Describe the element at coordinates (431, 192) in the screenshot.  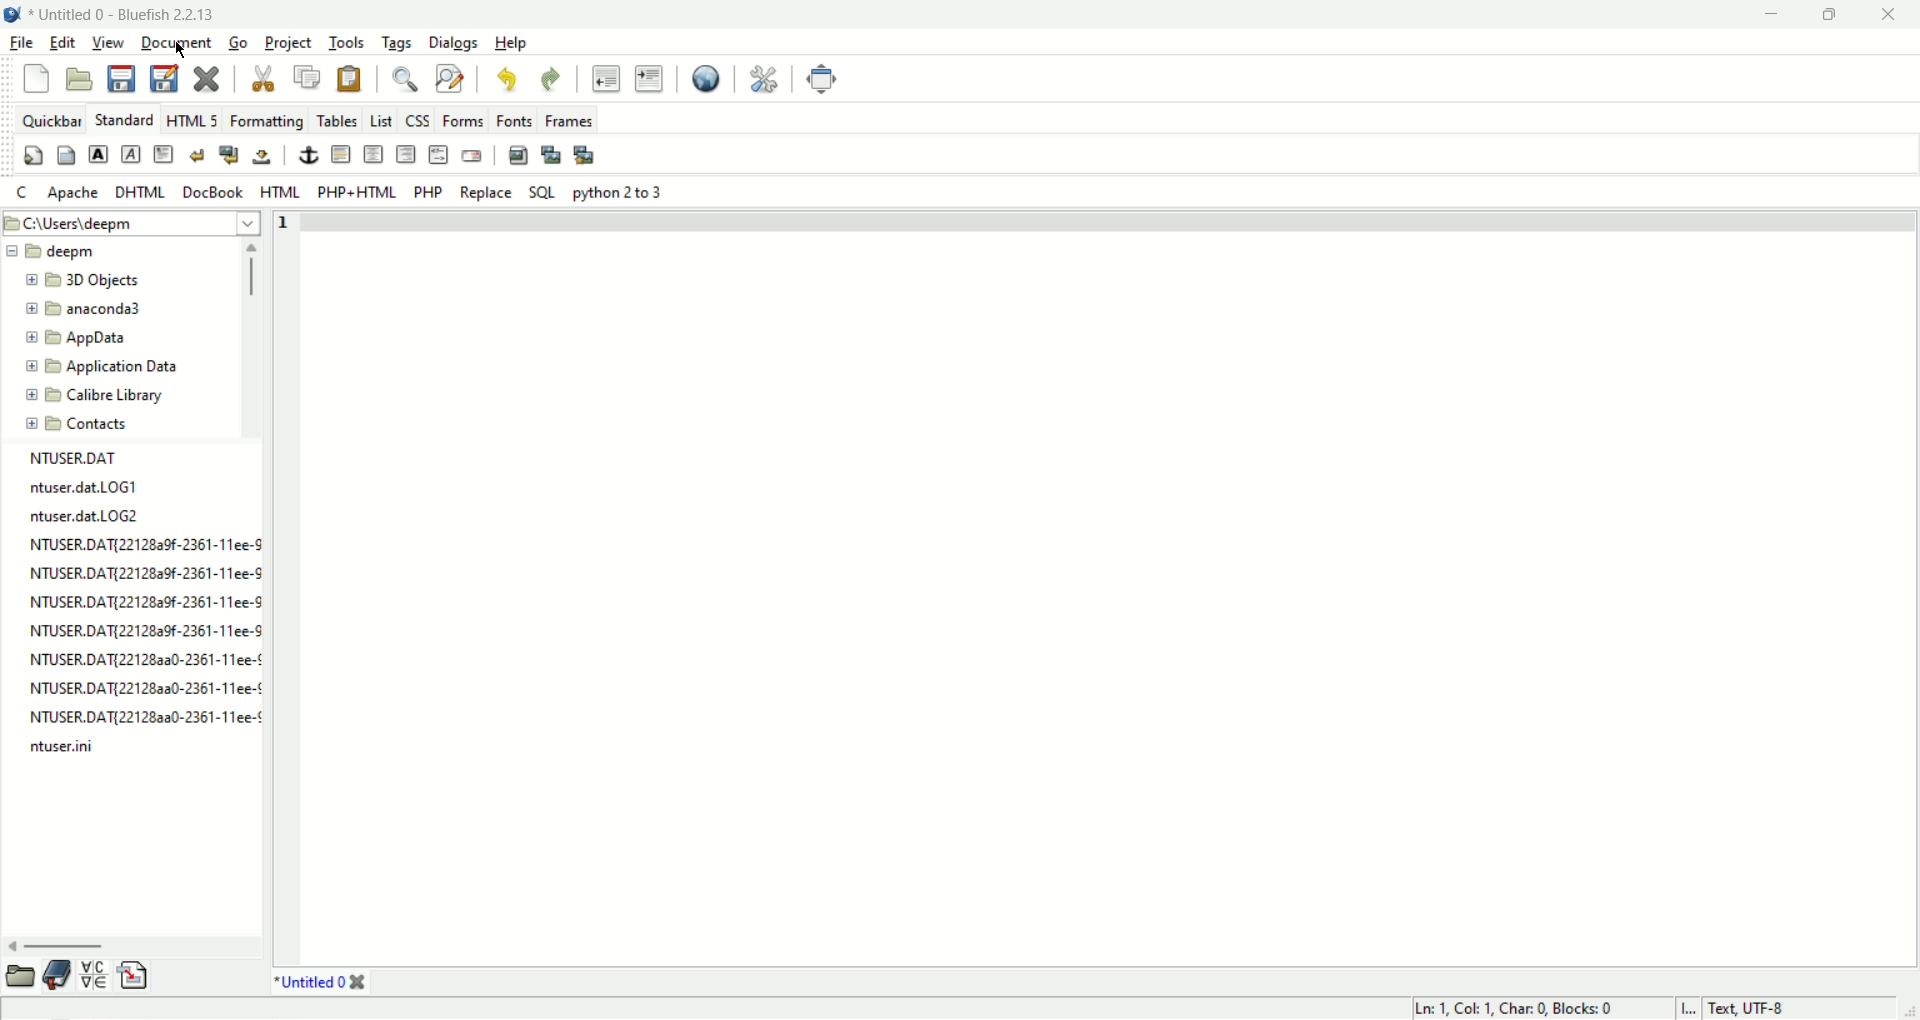
I see `PHP` at that location.